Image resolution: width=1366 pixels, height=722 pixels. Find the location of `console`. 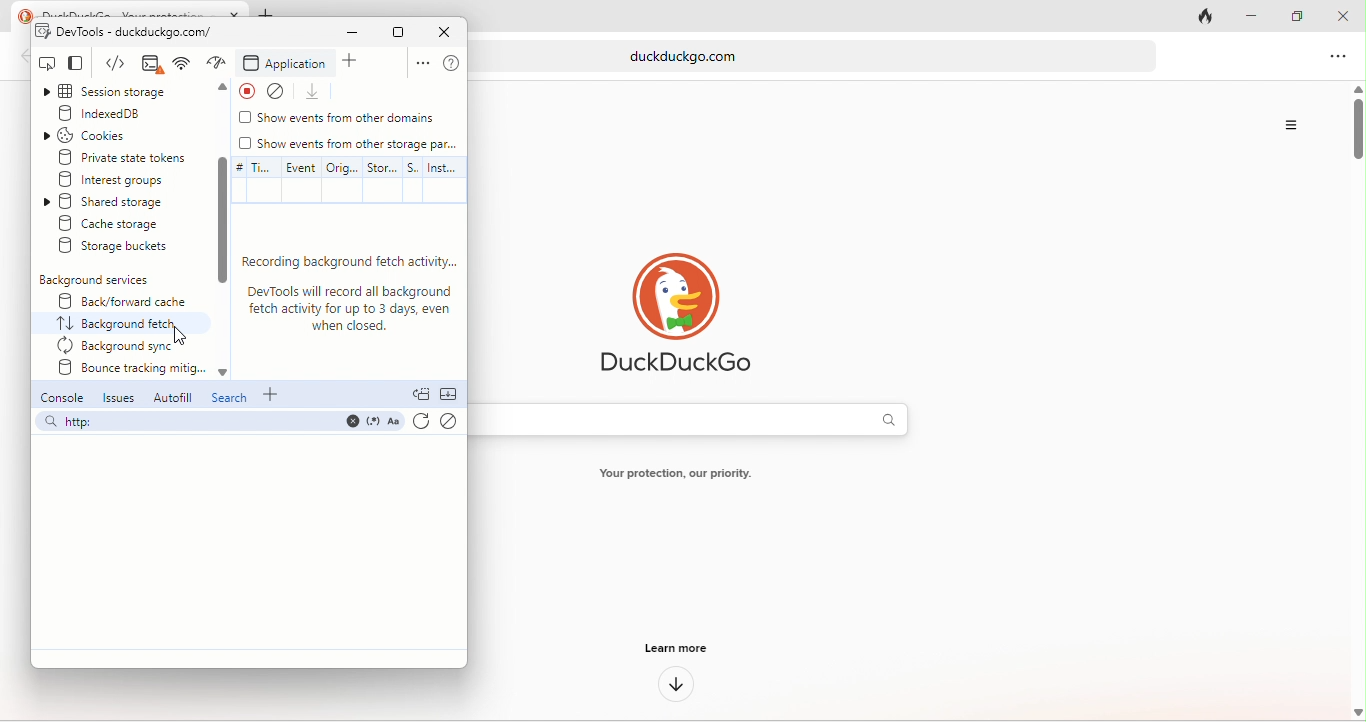

console is located at coordinates (60, 399).